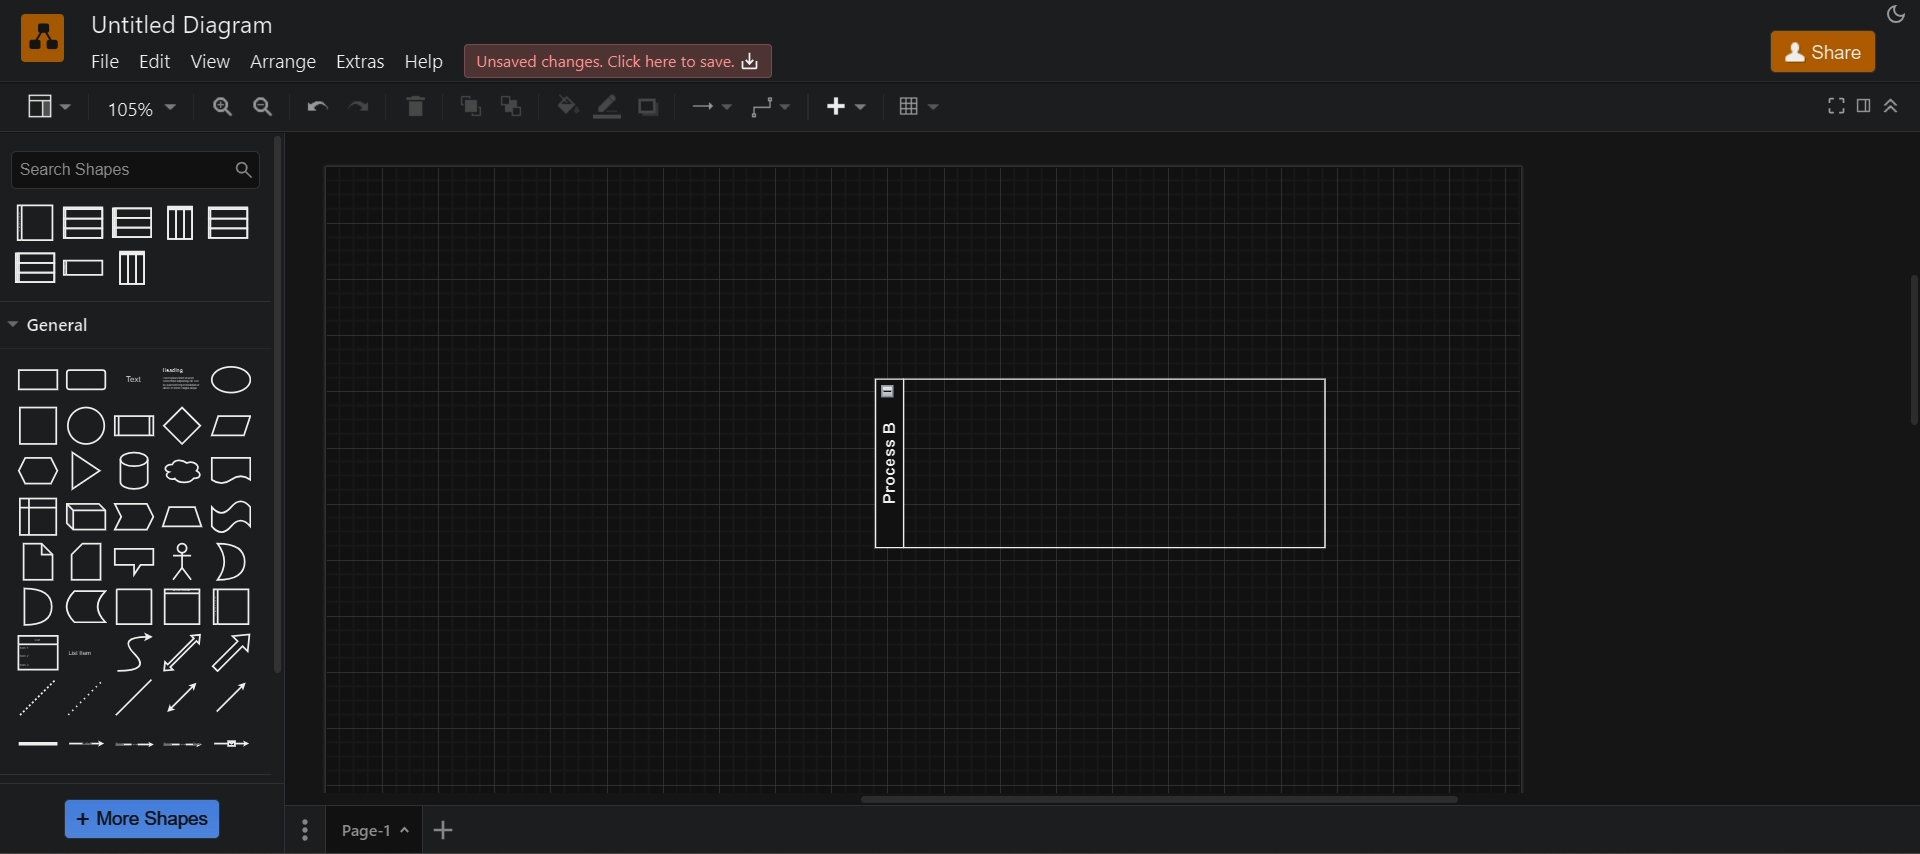  I want to click on arrow, so click(233, 652).